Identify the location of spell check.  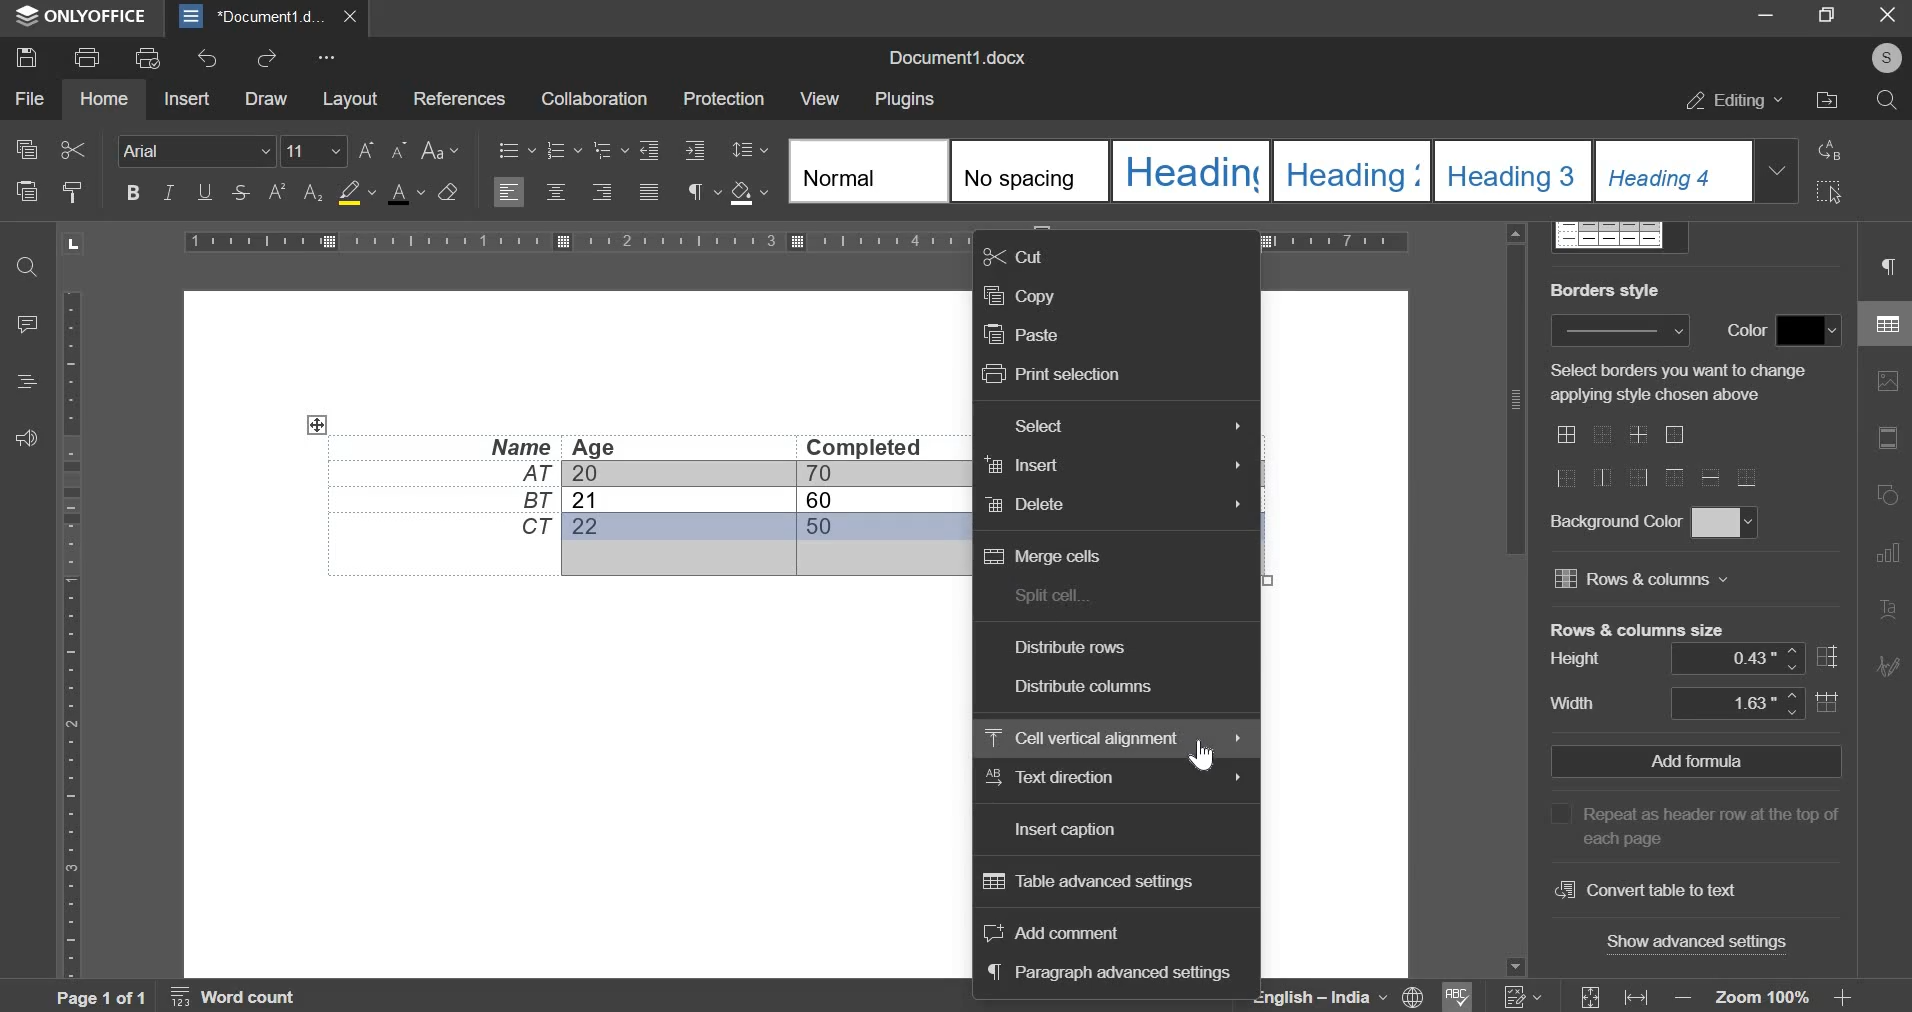
(1463, 994).